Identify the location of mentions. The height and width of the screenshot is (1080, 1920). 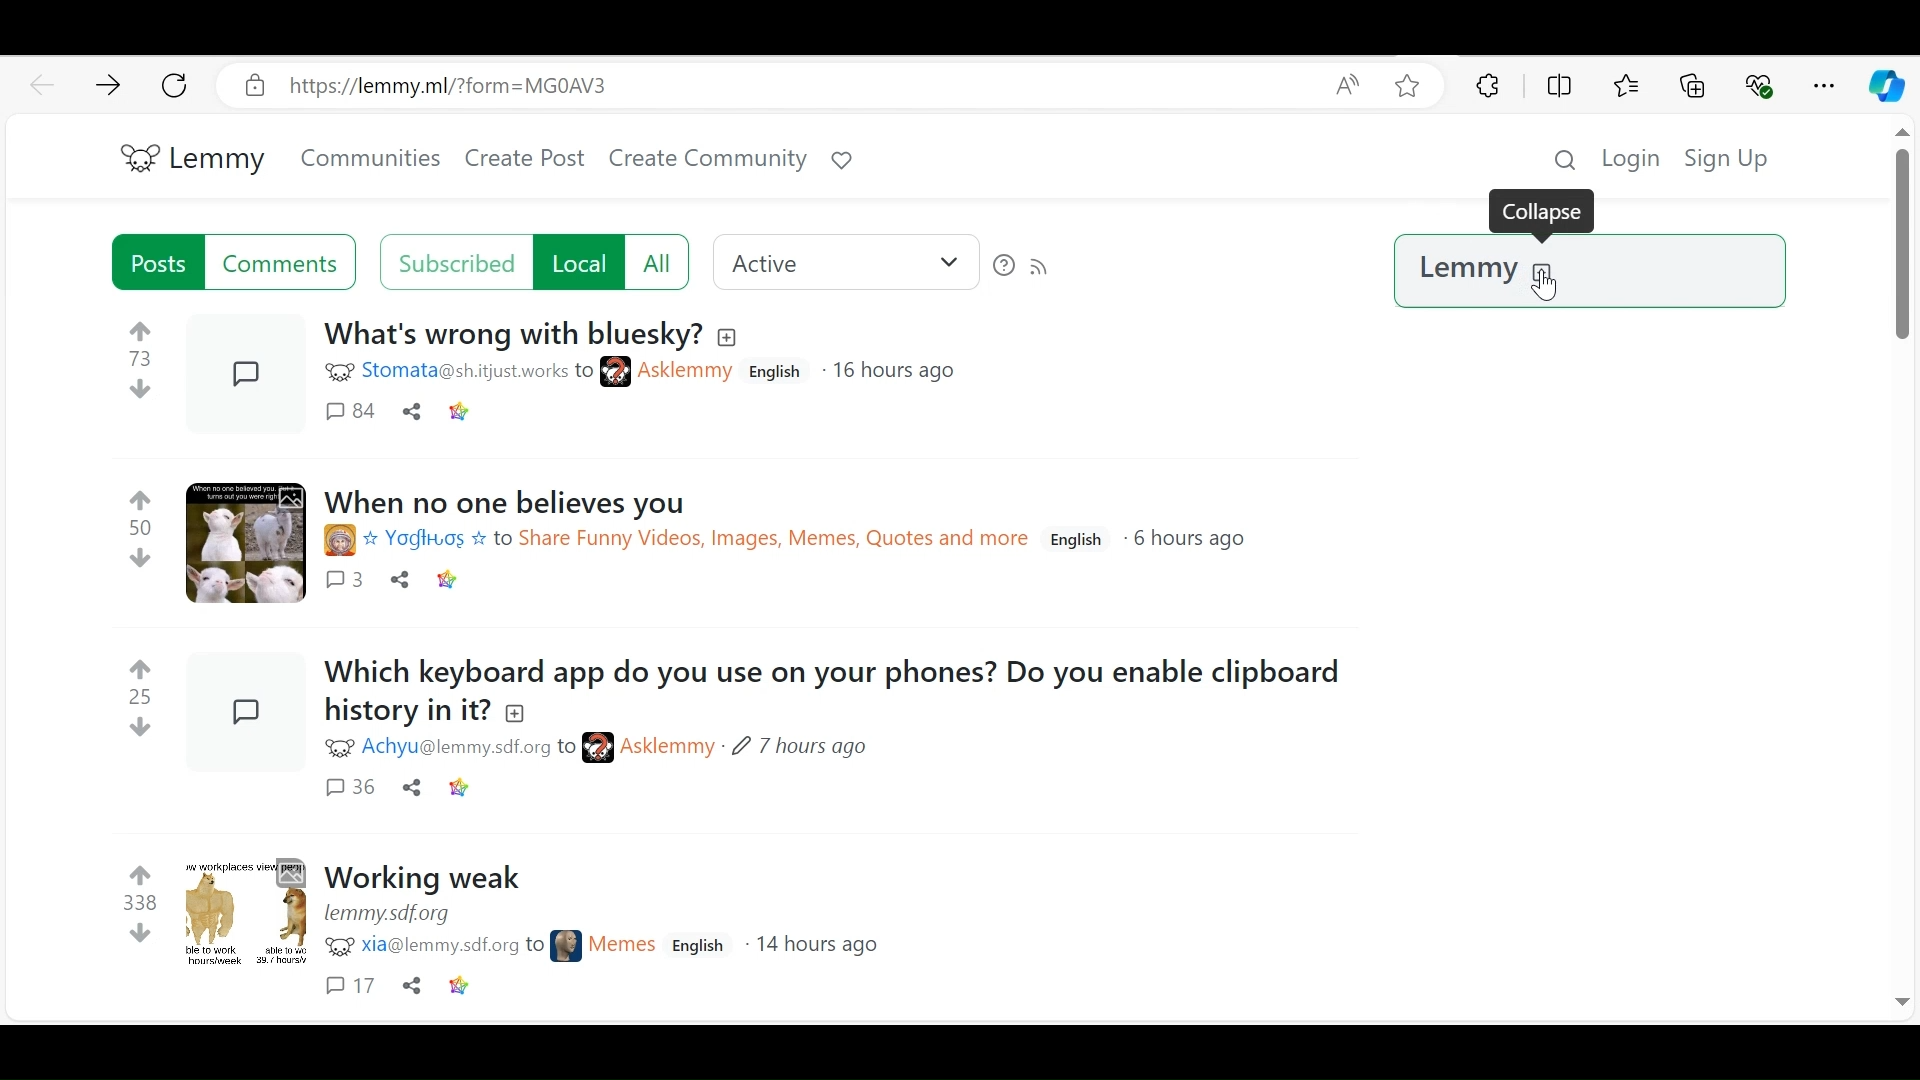
(470, 747).